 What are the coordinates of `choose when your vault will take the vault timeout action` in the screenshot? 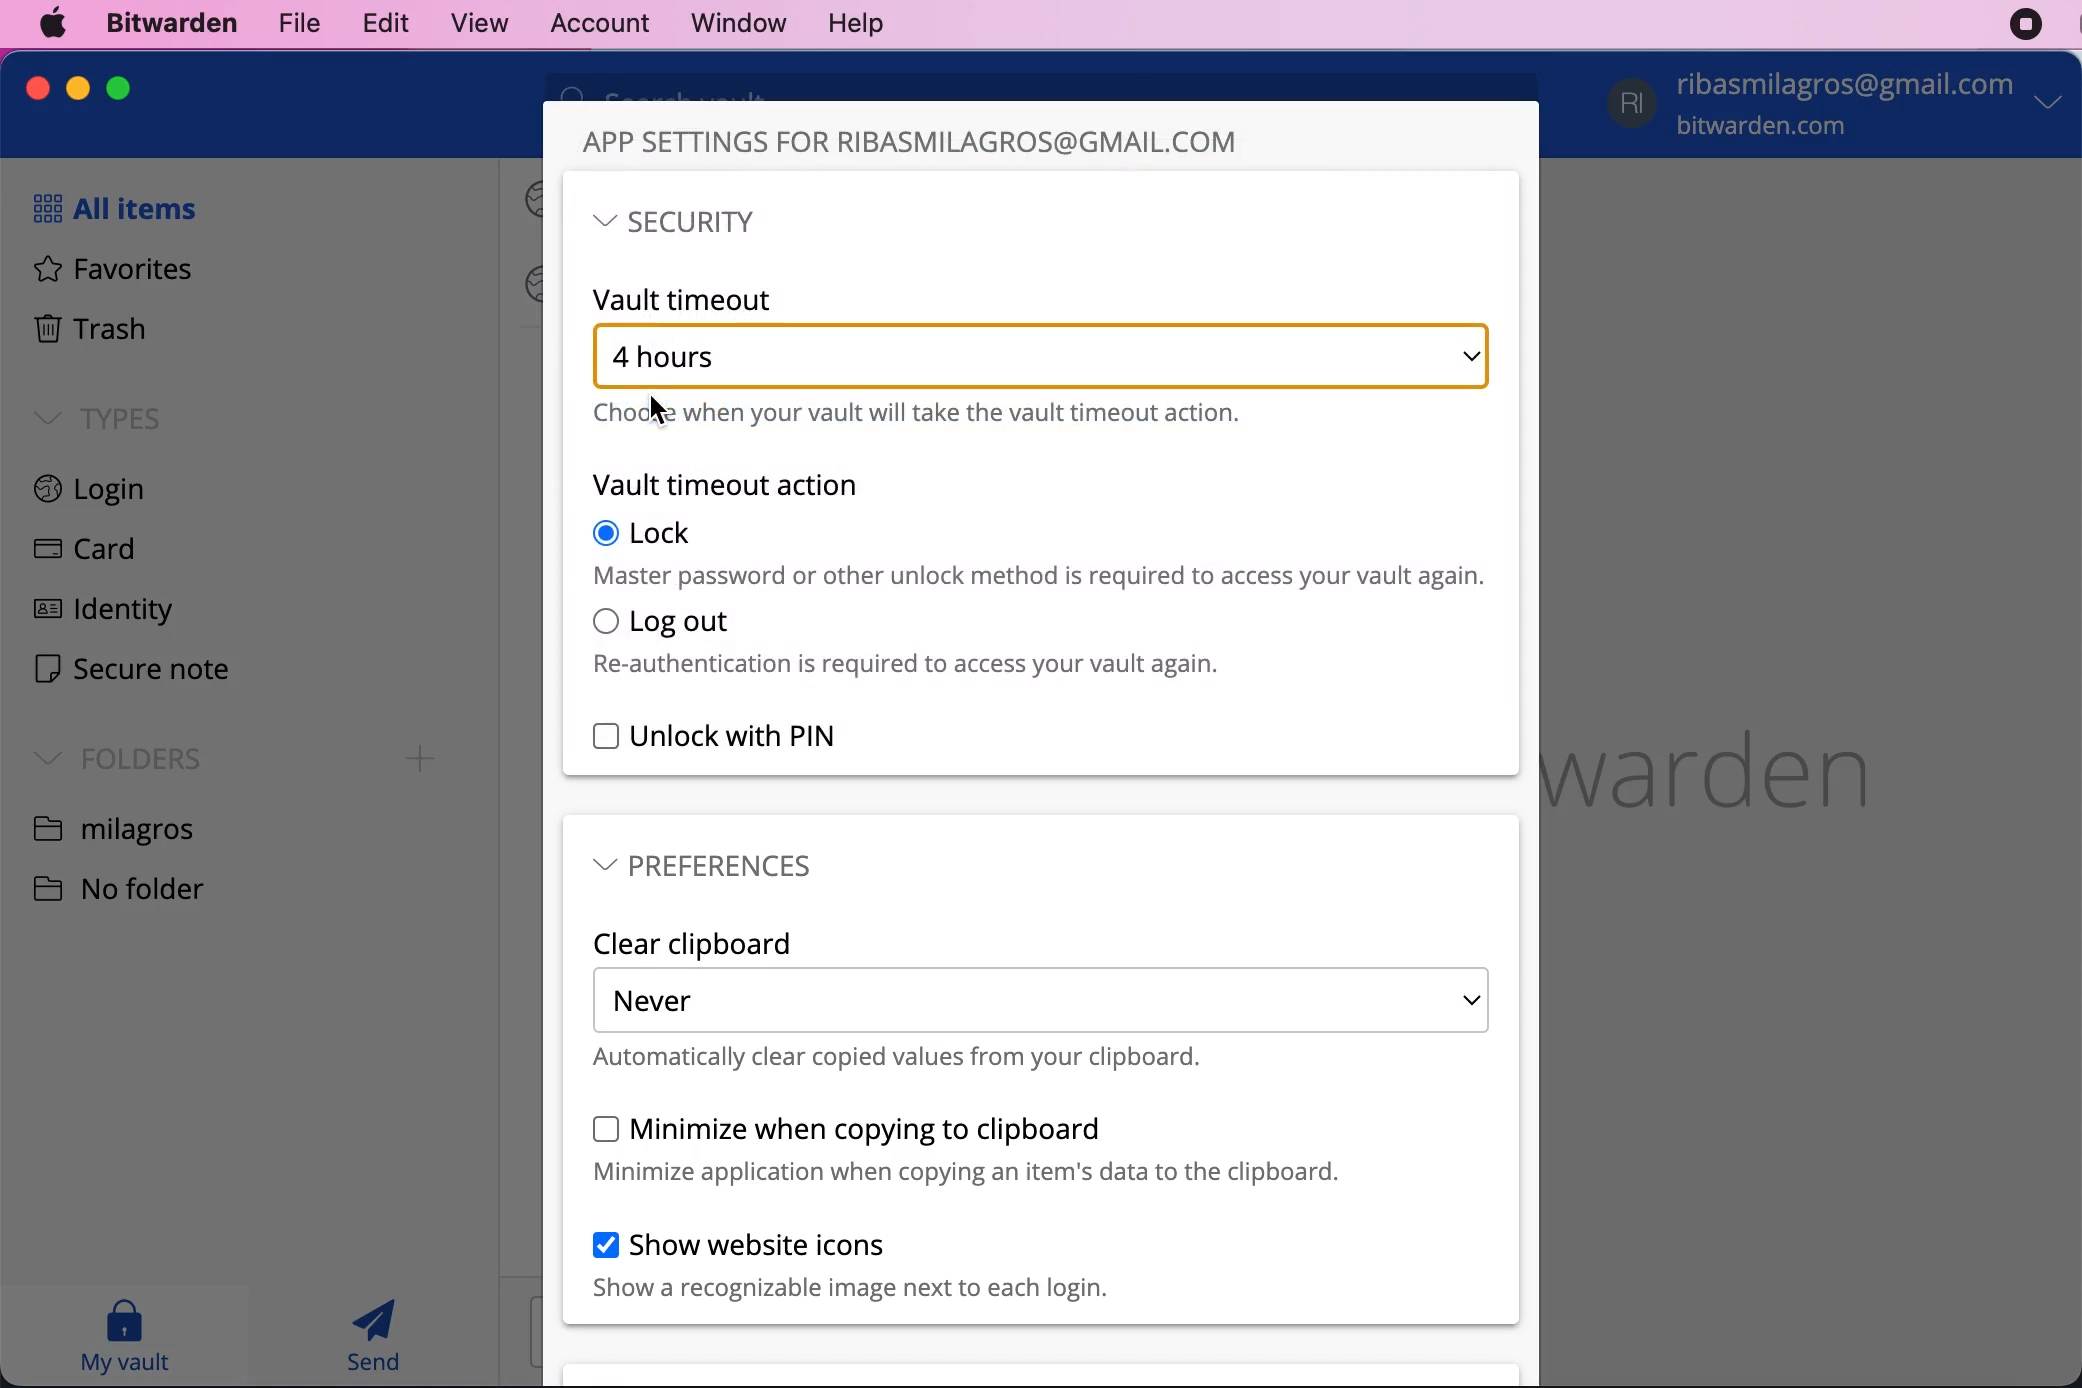 It's located at (920, 415).